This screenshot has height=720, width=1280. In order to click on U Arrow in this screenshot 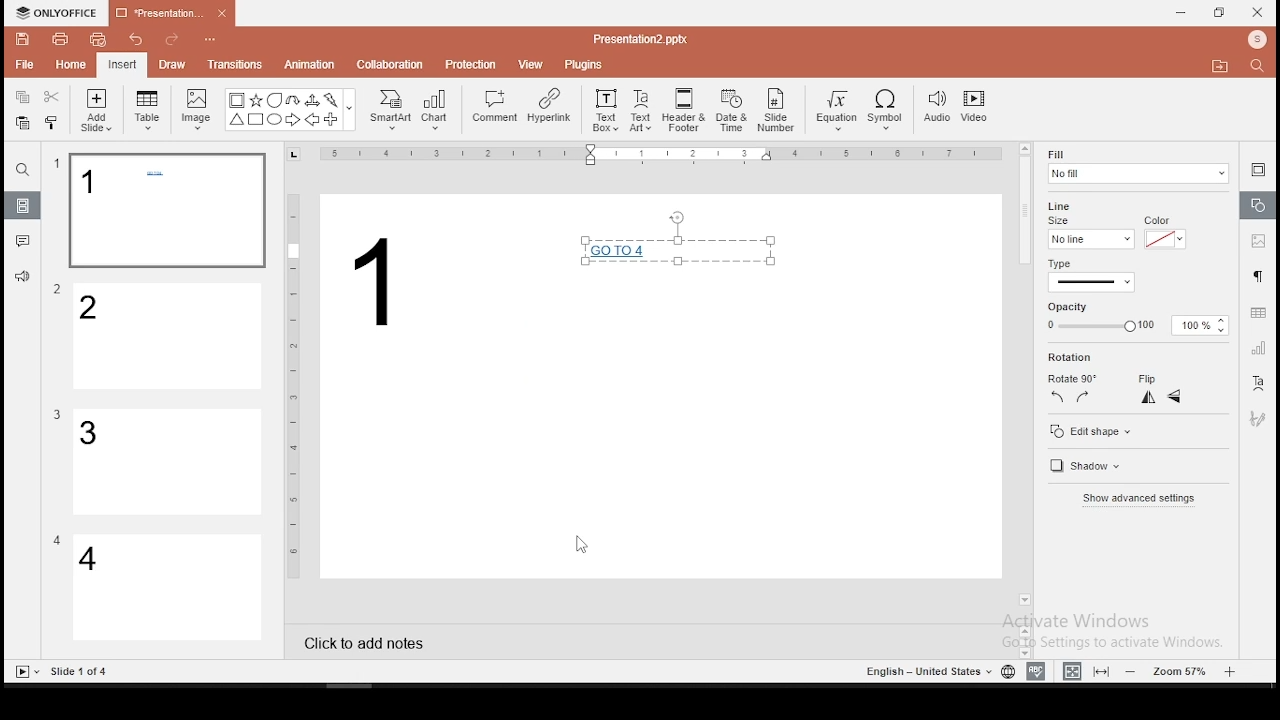, I will do `click(294, 100)`.